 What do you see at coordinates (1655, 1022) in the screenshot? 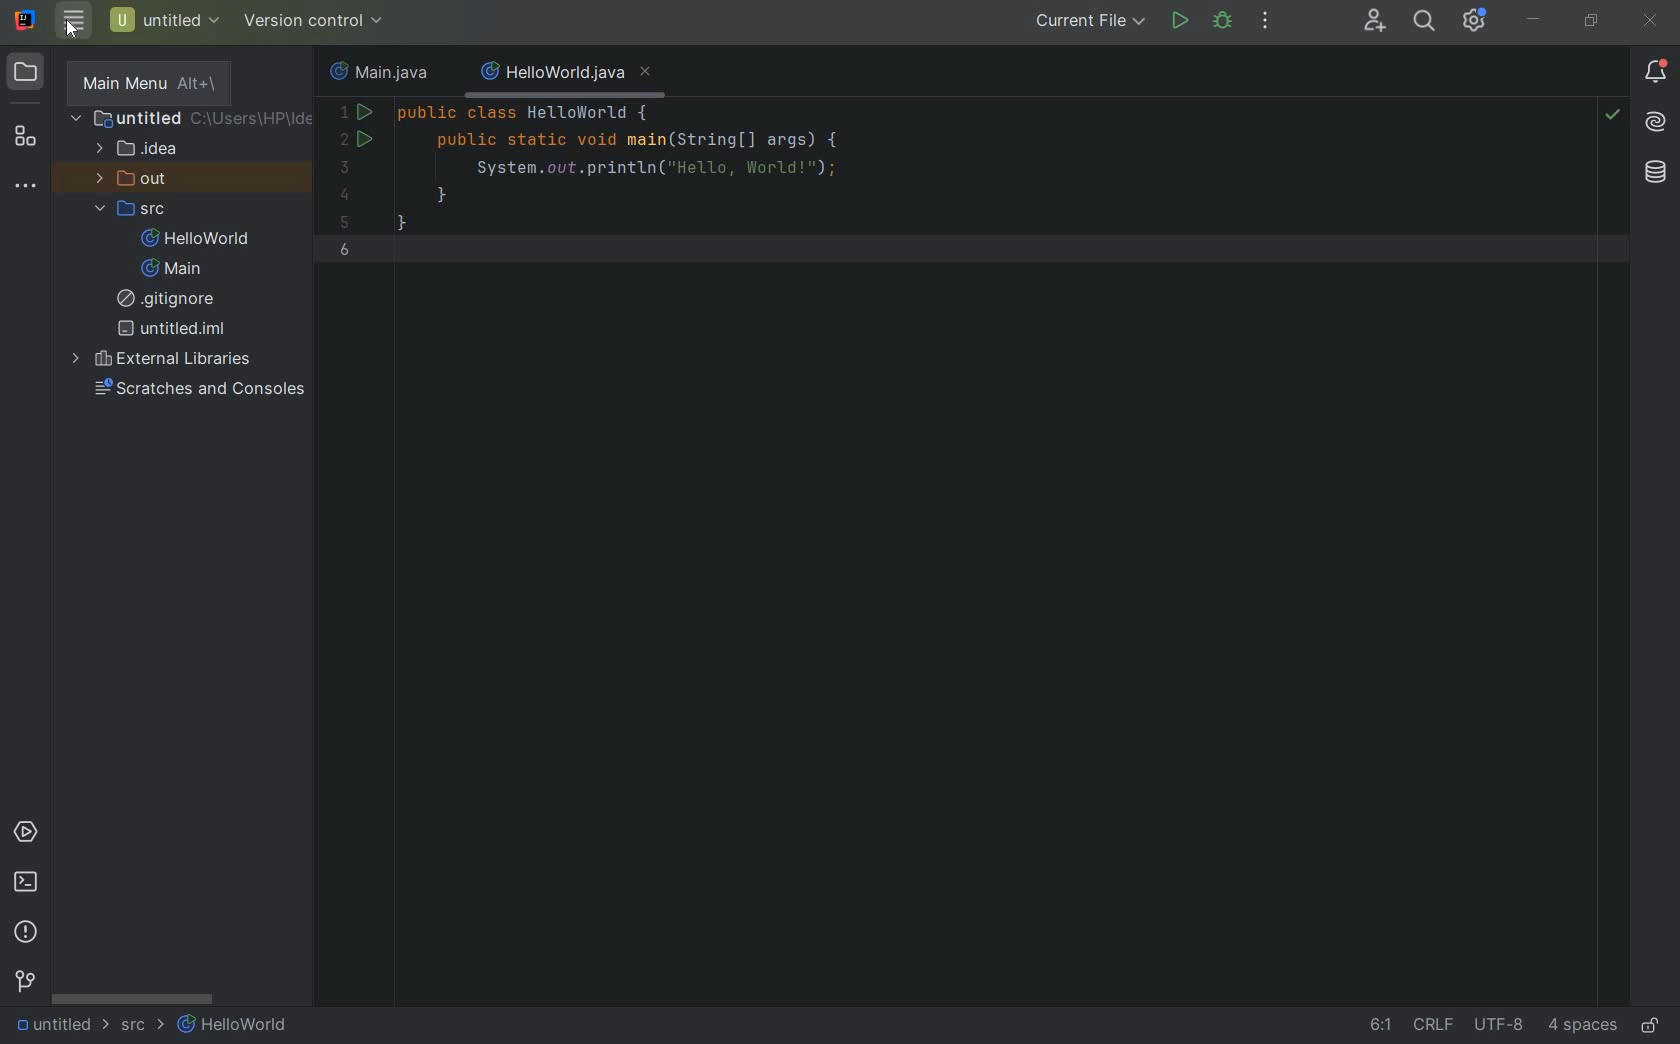
I see `edit or read only mode` at bounding box center [1655, 1022].